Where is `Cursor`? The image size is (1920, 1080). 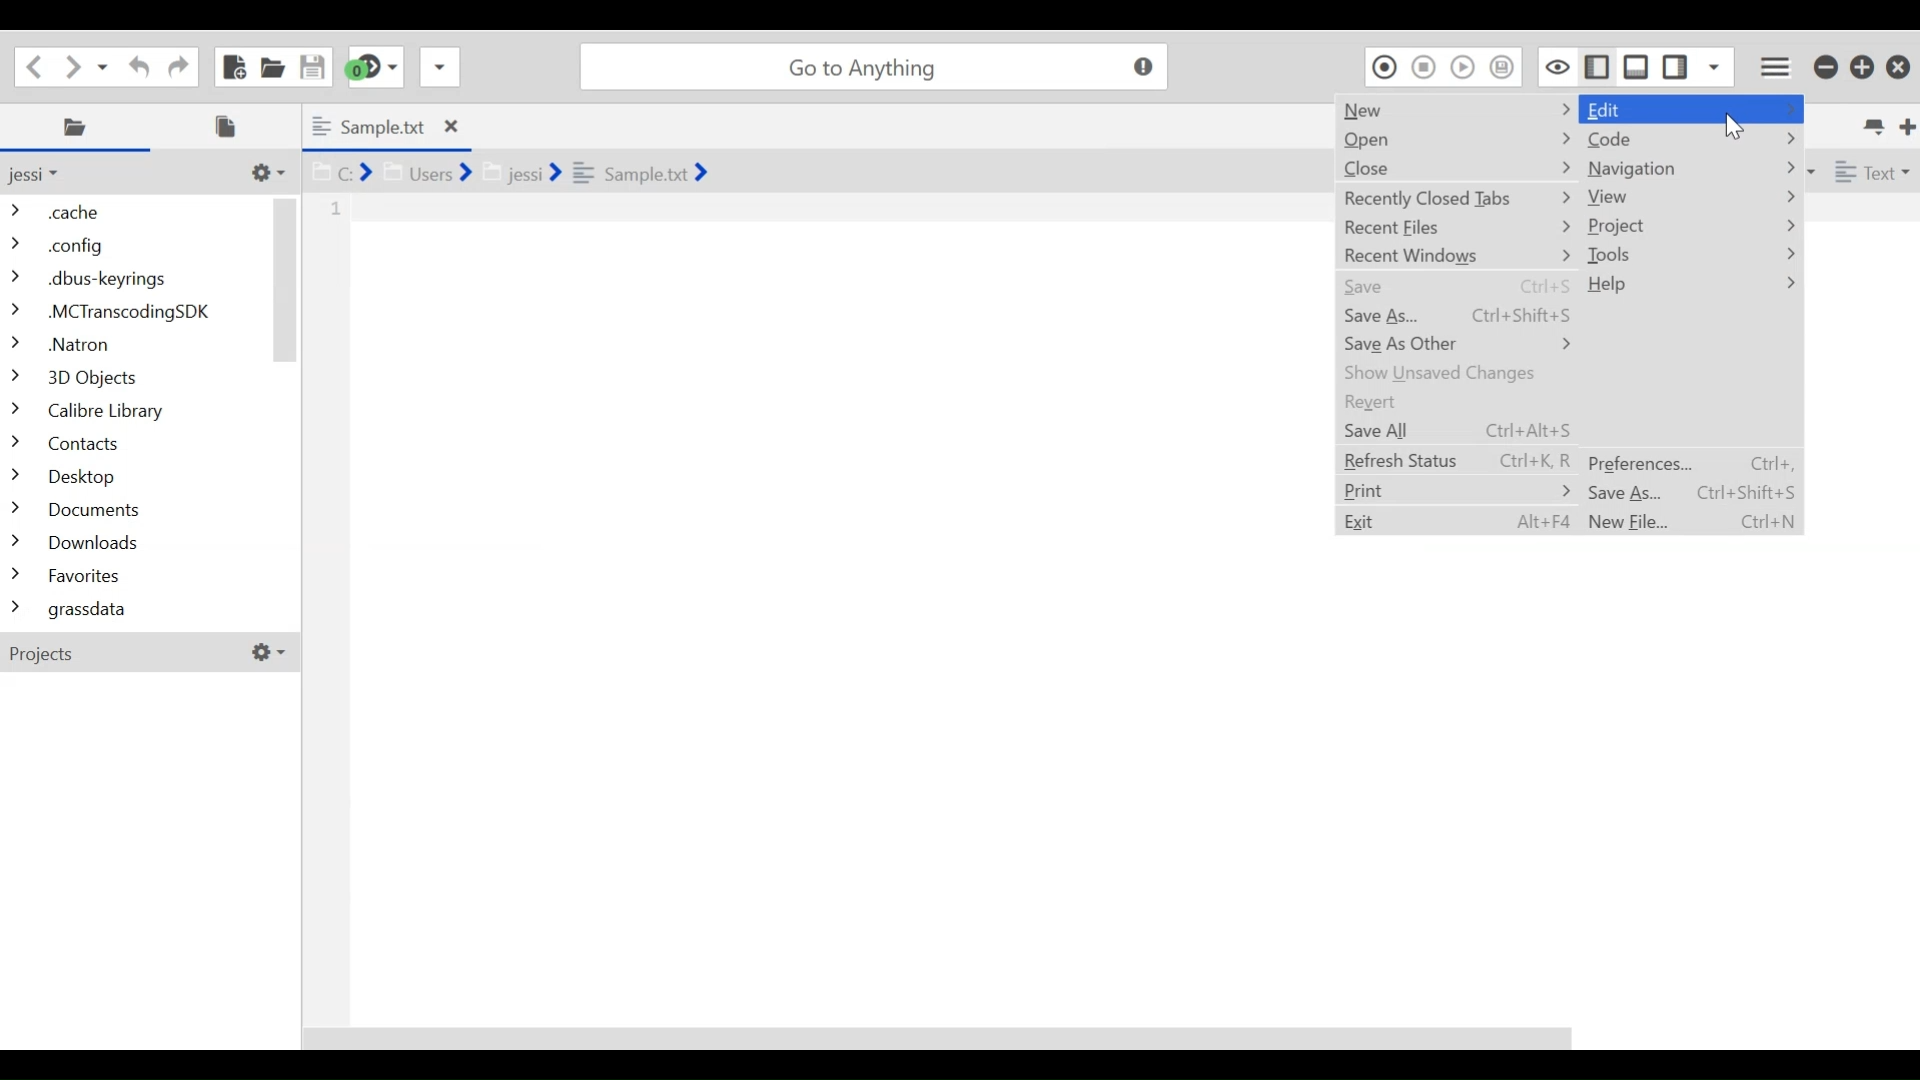
Cursor is located at coordinates (1735, 124).